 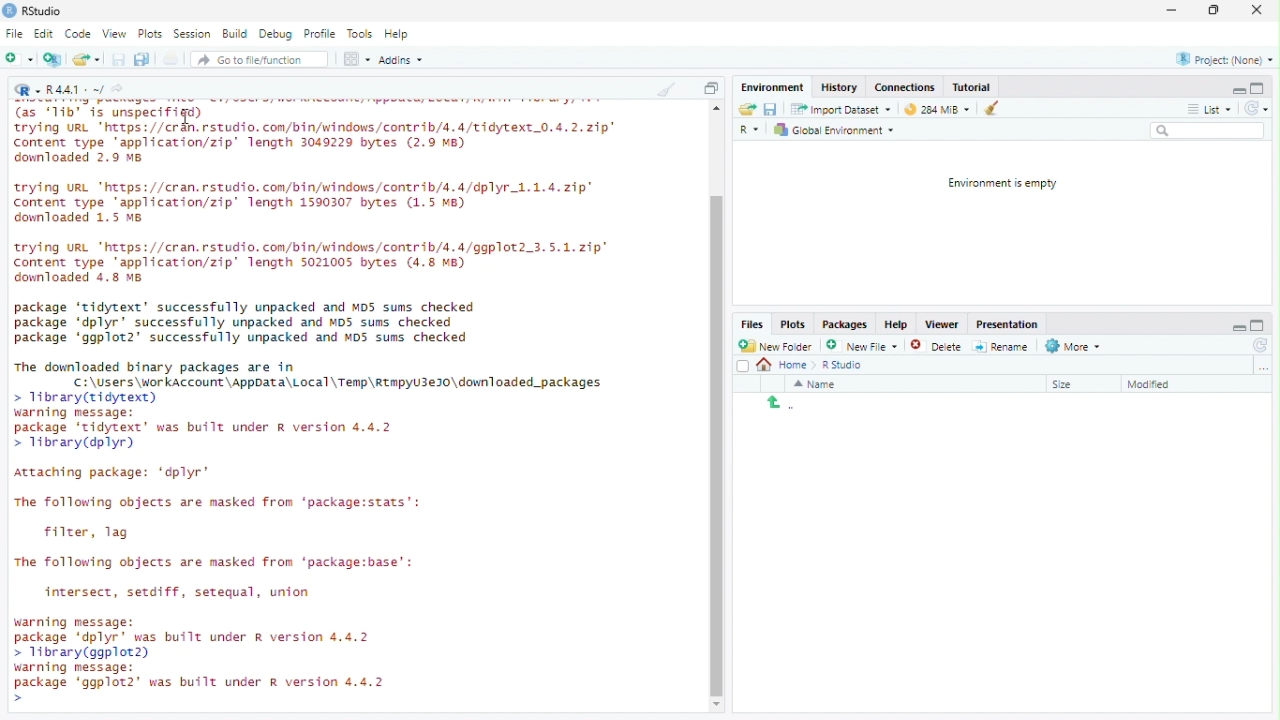 What do you see at coordinates (748, 109) in the screenshot?
I see `Open` at bounding box center [748, 109].